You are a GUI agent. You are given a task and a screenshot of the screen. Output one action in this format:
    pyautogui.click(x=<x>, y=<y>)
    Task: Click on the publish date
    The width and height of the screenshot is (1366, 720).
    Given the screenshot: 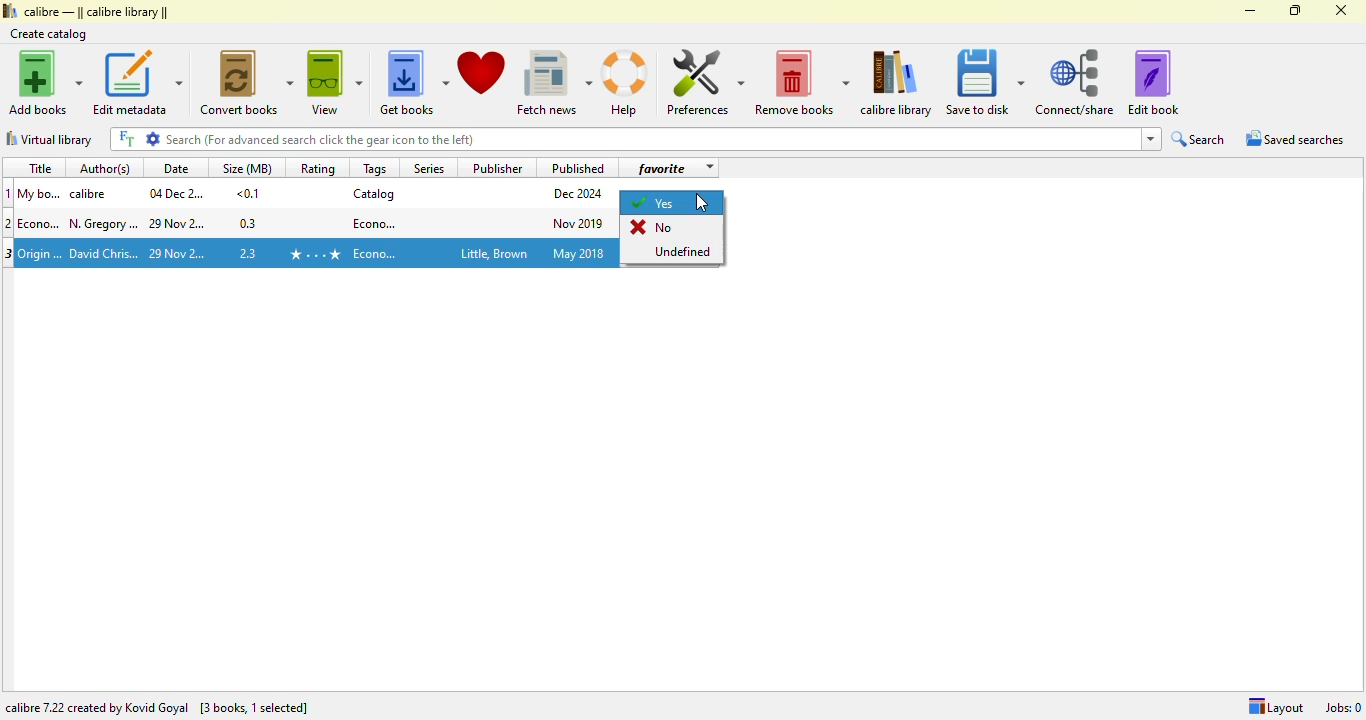 What is the action you would take?
    pyautogui.click(x=580, y=194)
    